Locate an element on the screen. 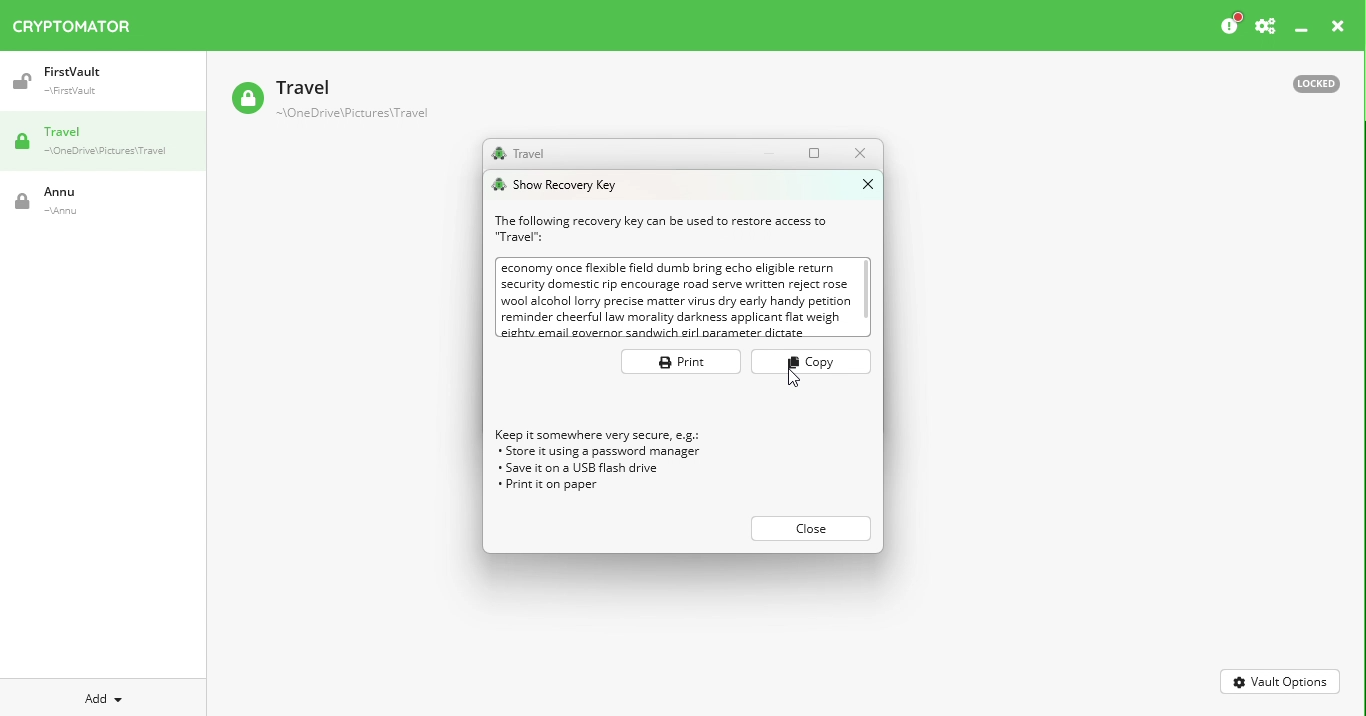  Travel is located at coordinates (518, 154).